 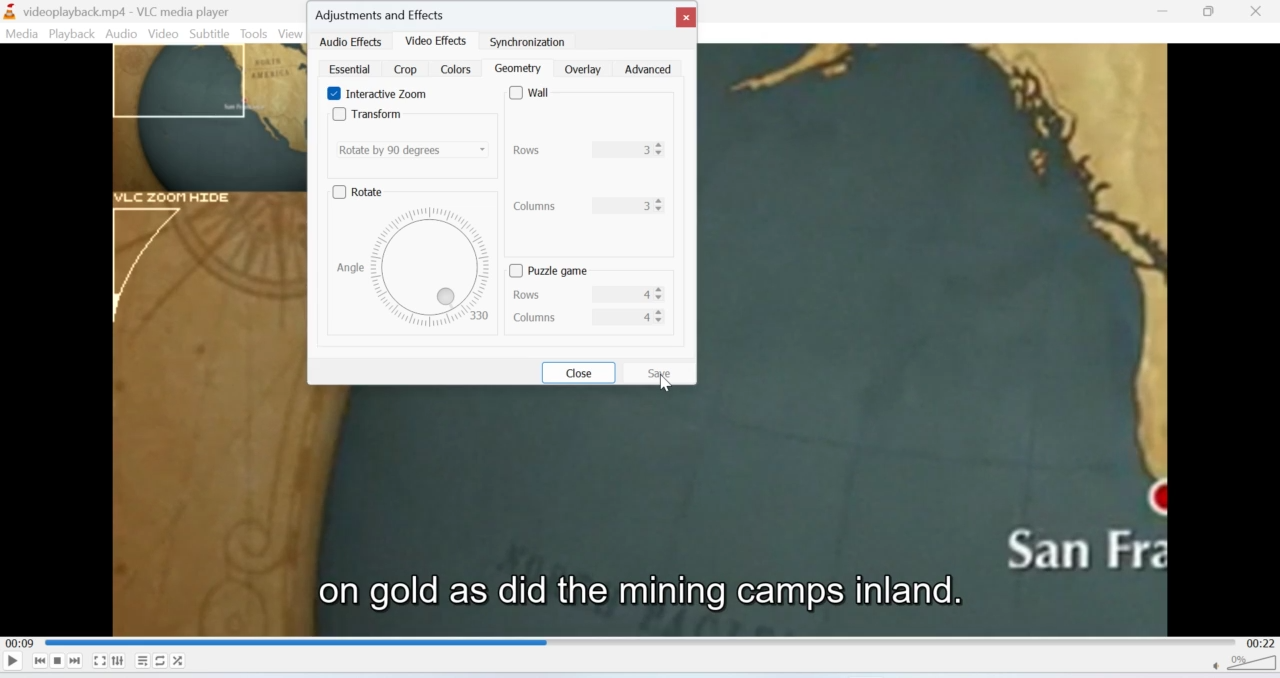 What do you see at coordinates (346, 70) in the screenshot?
I see `essential` at bounding box center [346, 70].